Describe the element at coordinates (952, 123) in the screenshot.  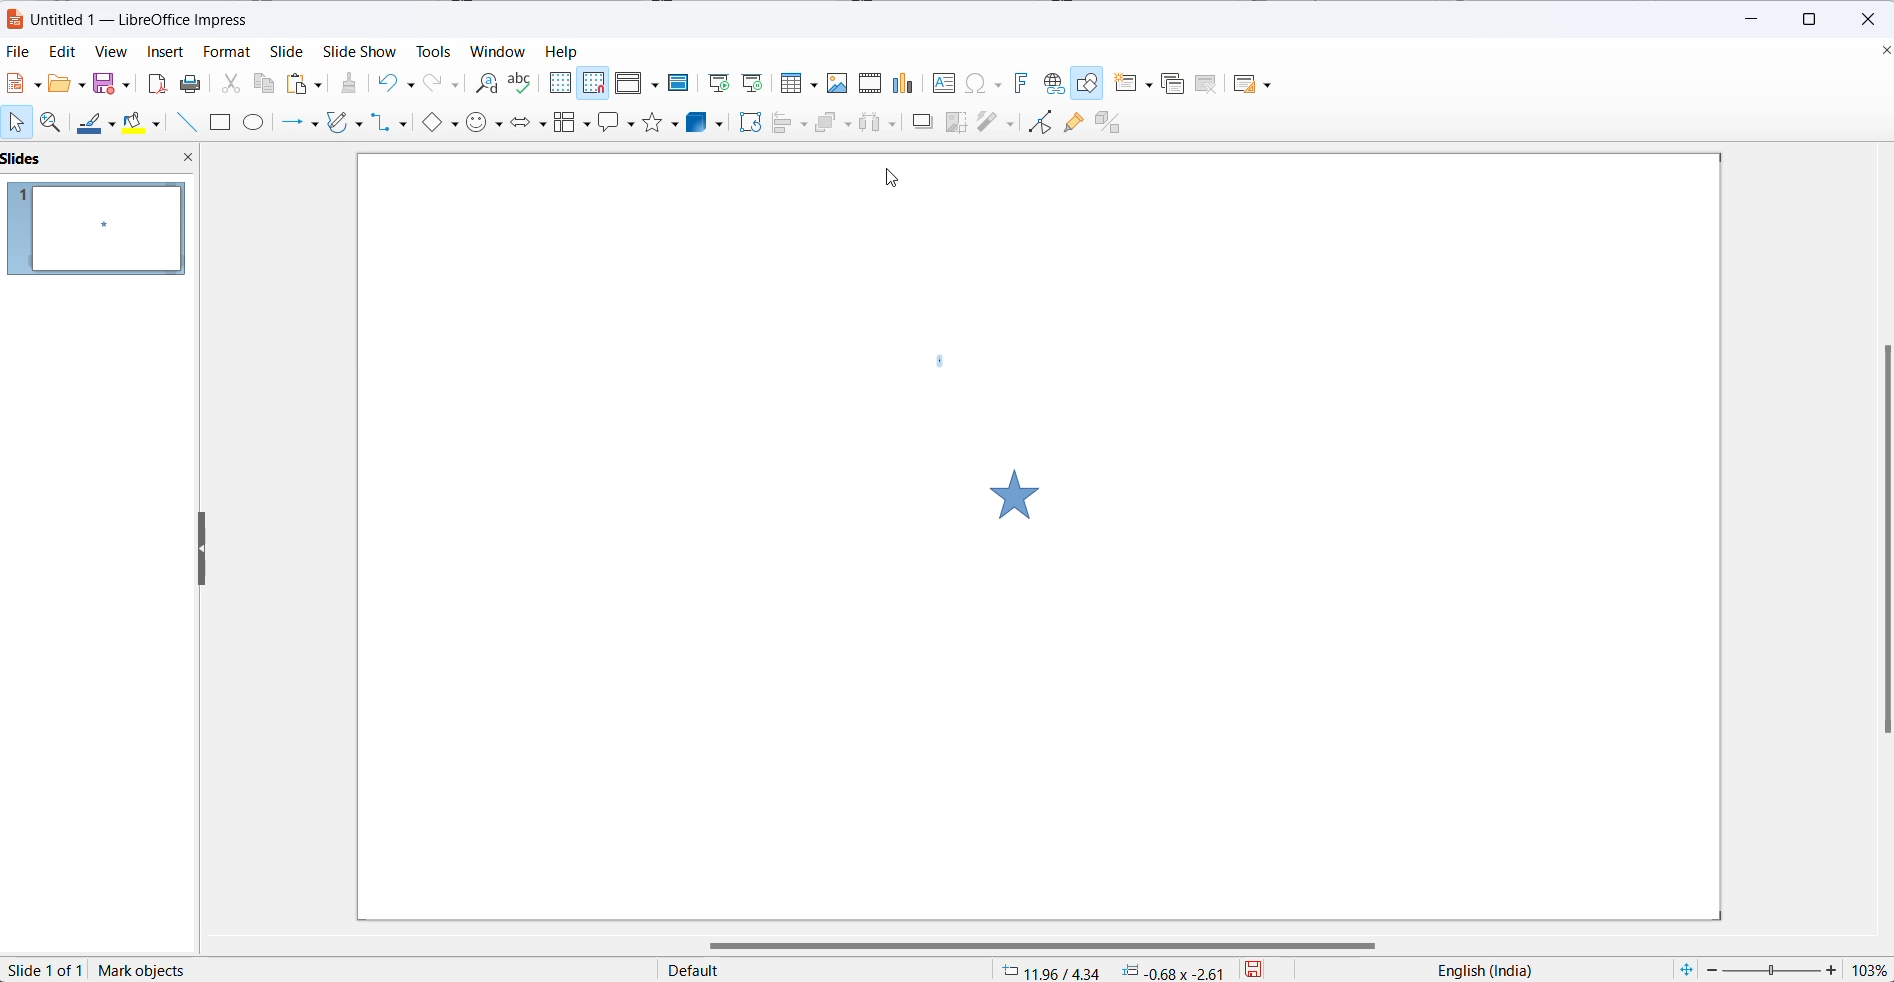
I see `crop image` at that location.